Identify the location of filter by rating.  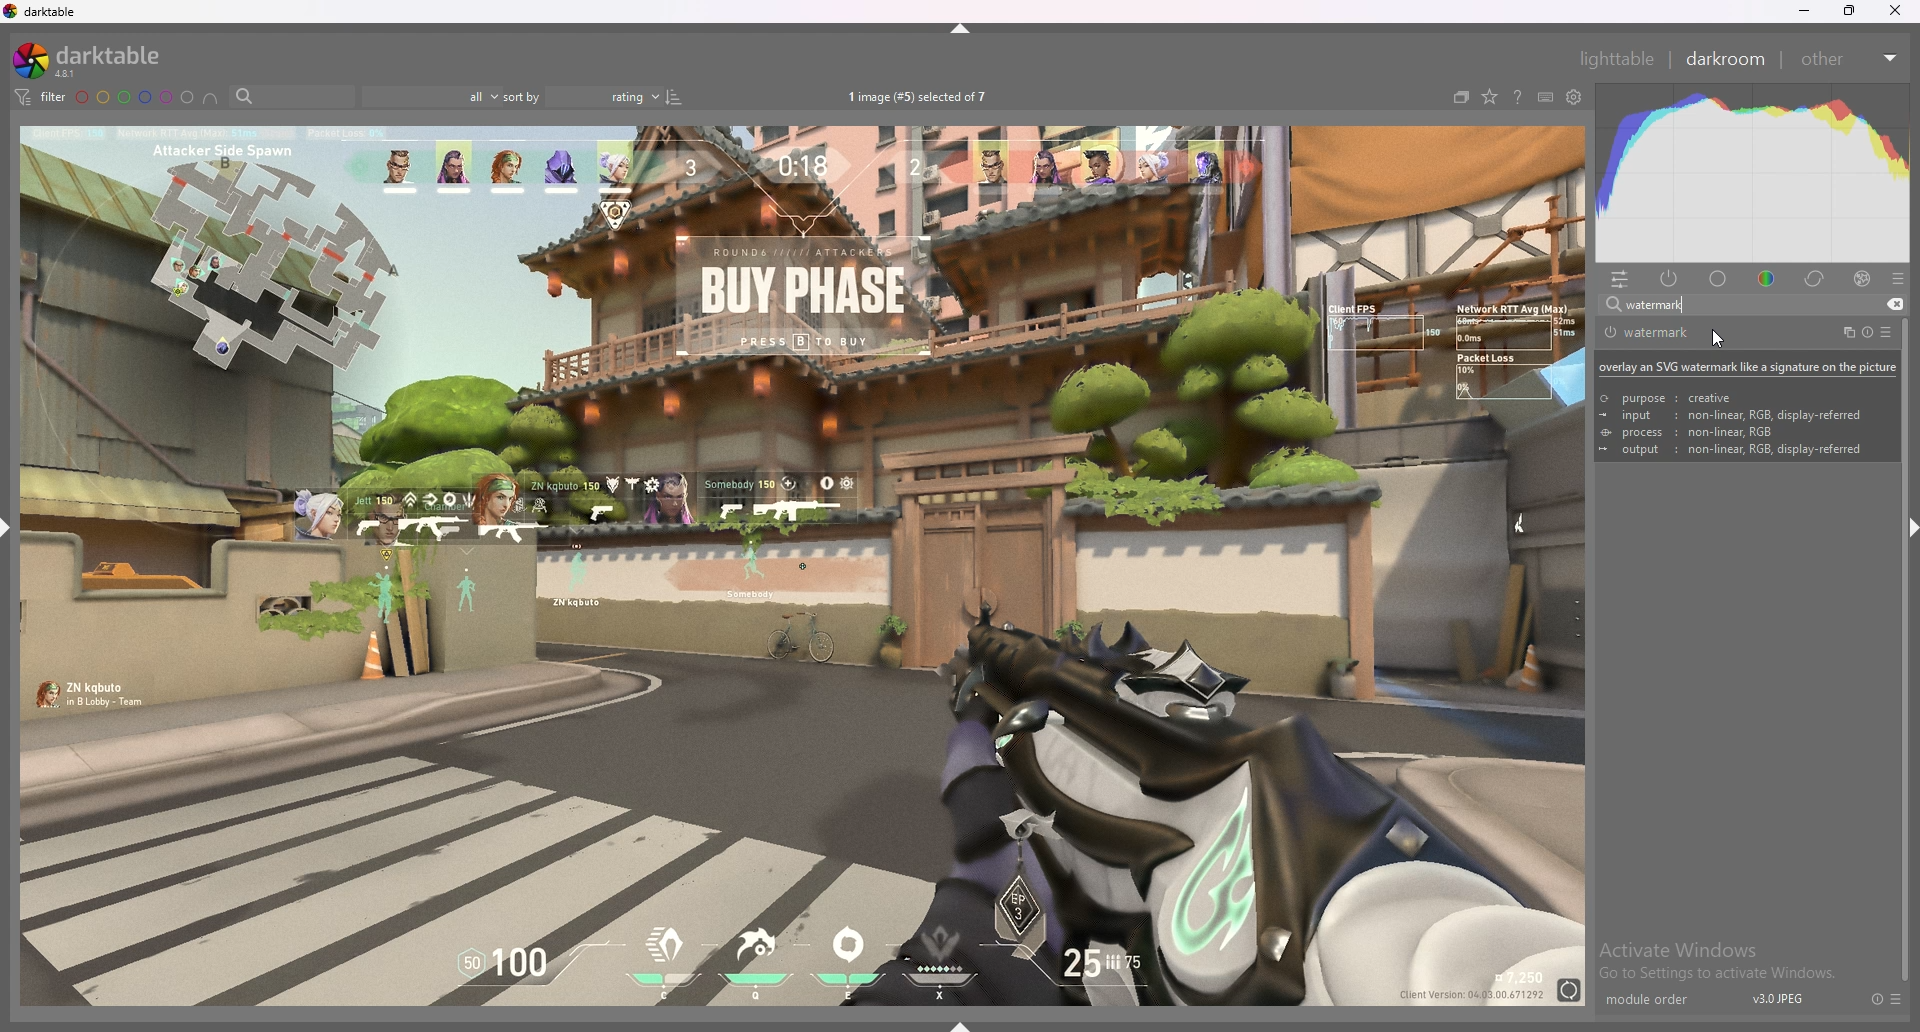
(429, 97).